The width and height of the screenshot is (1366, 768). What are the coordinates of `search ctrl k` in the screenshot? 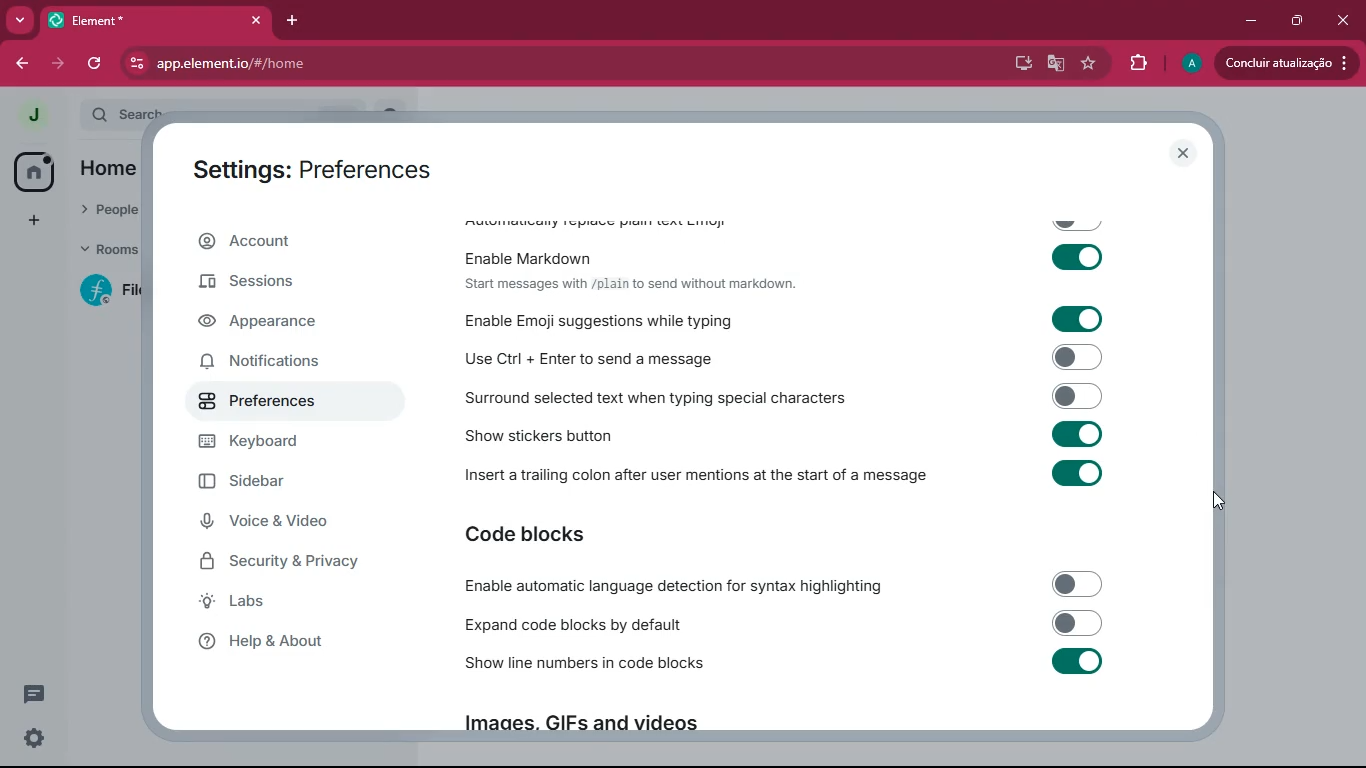 It's located at (241, 109).